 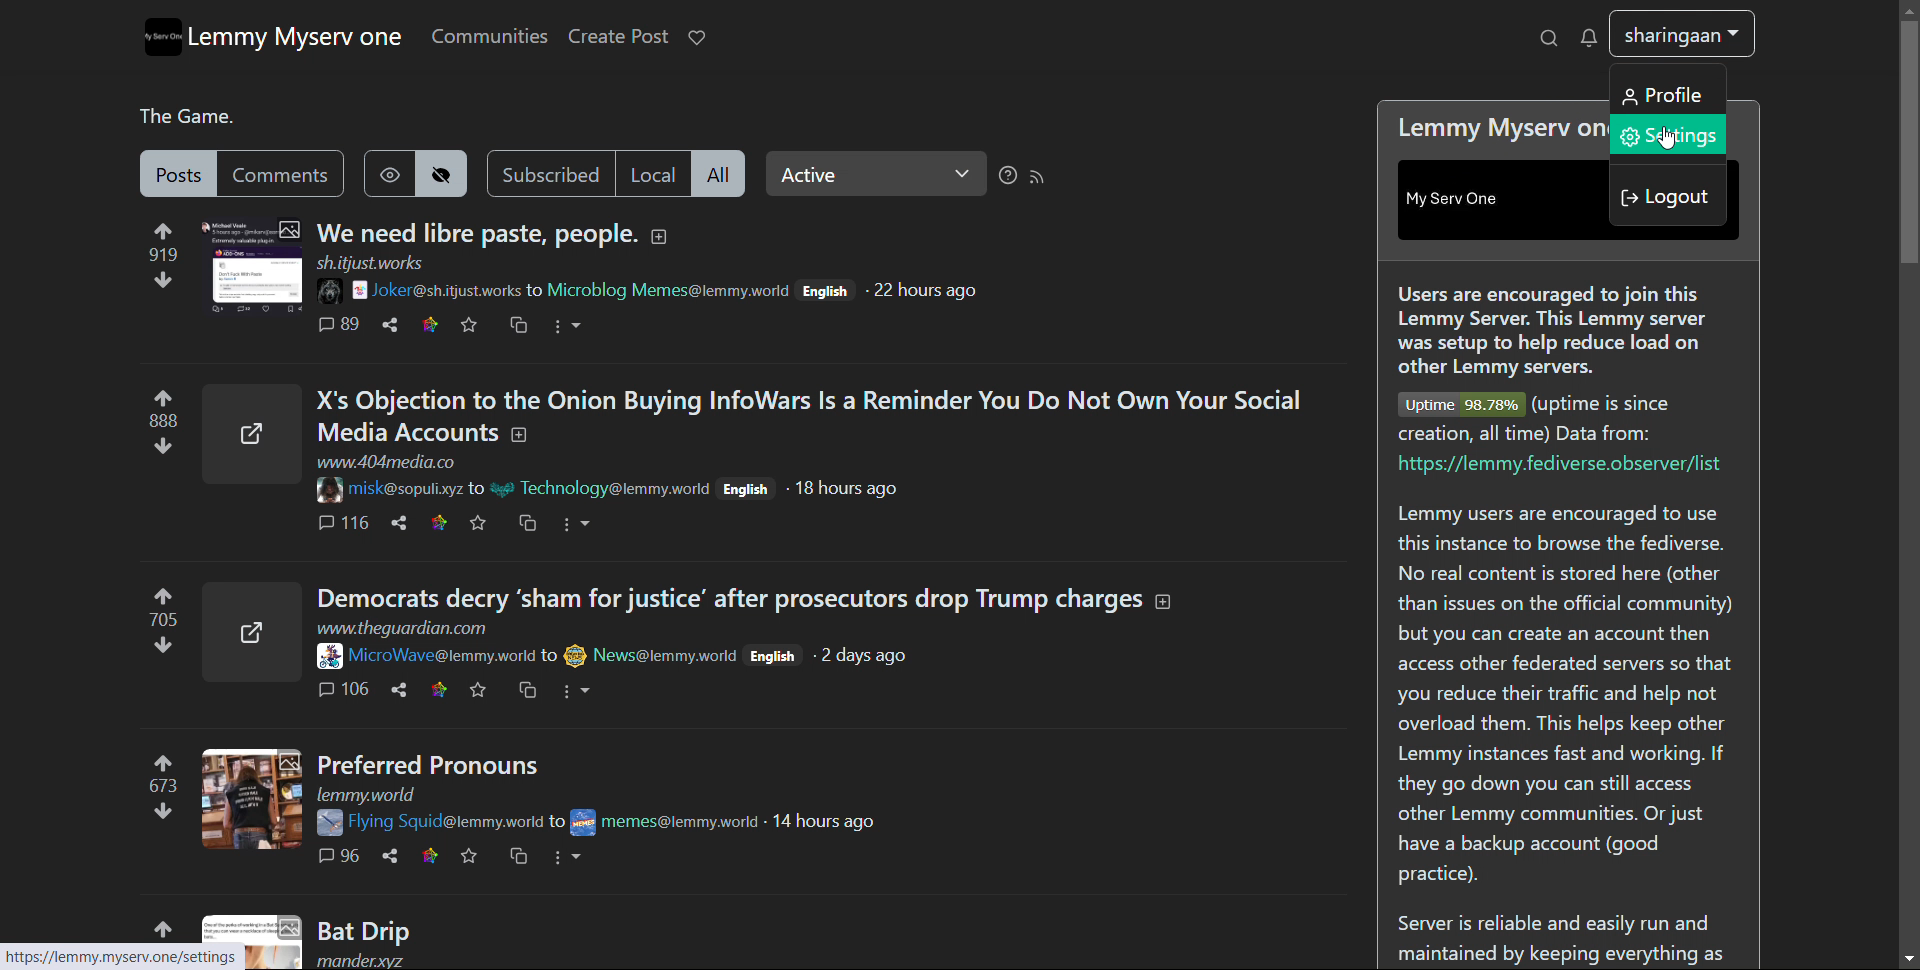 What do you see at coordinates (429, 326) in the screenshot?
I see `link` at bounding box center [429, 326].